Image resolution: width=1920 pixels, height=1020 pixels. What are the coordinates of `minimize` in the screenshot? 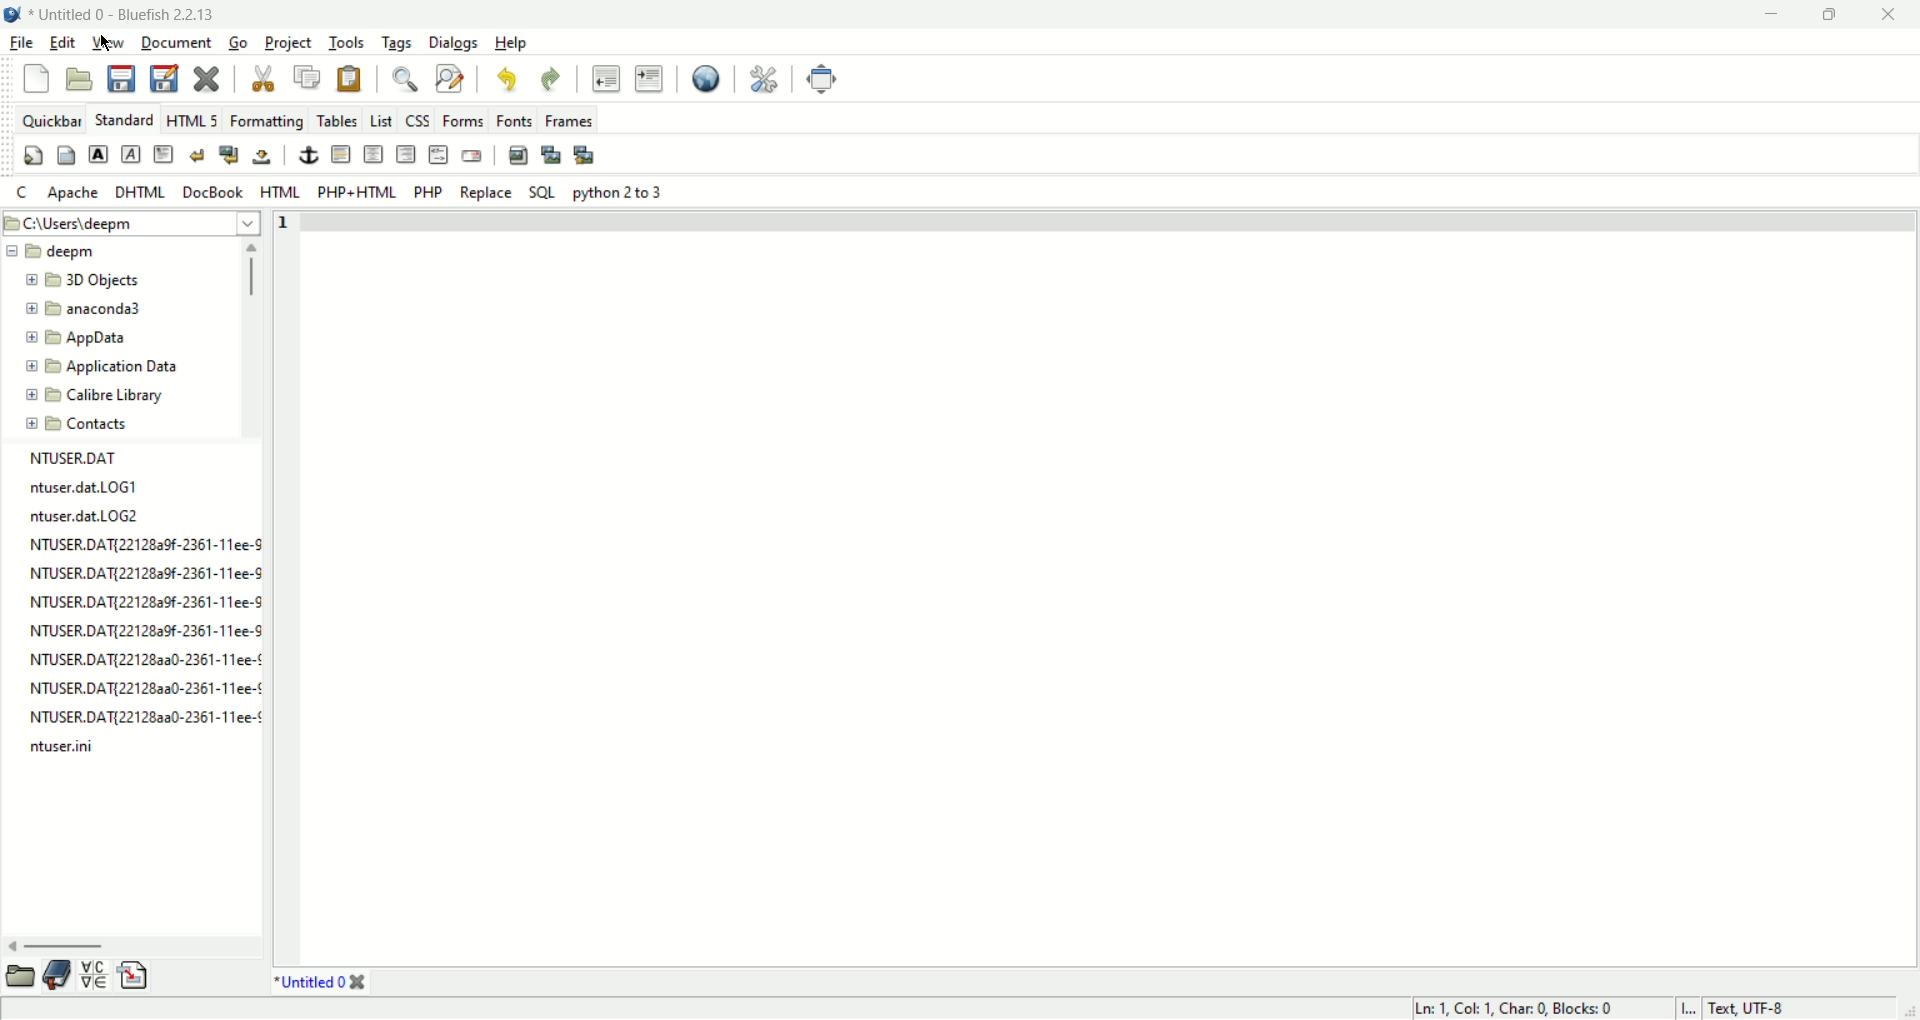 It's located at (1769, 15).